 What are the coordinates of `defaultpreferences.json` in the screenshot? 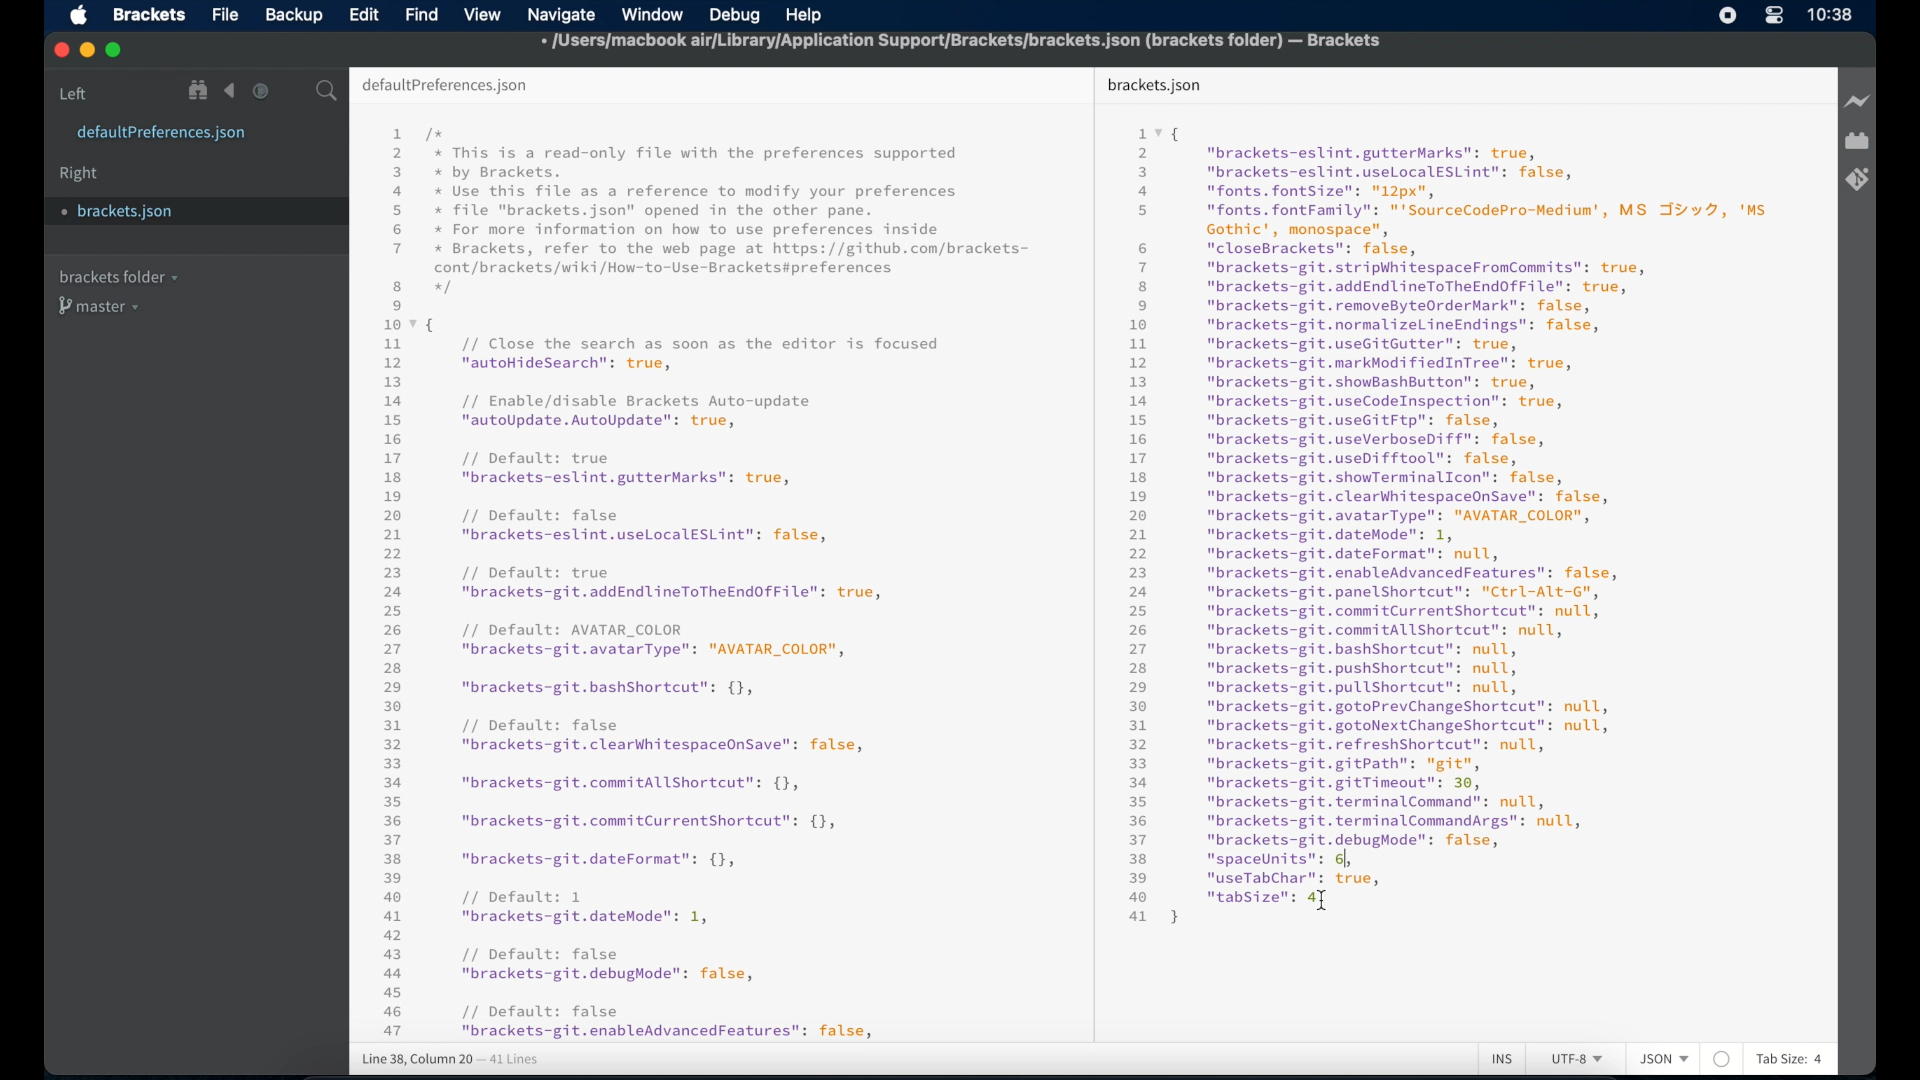 It's located at (161, 133).